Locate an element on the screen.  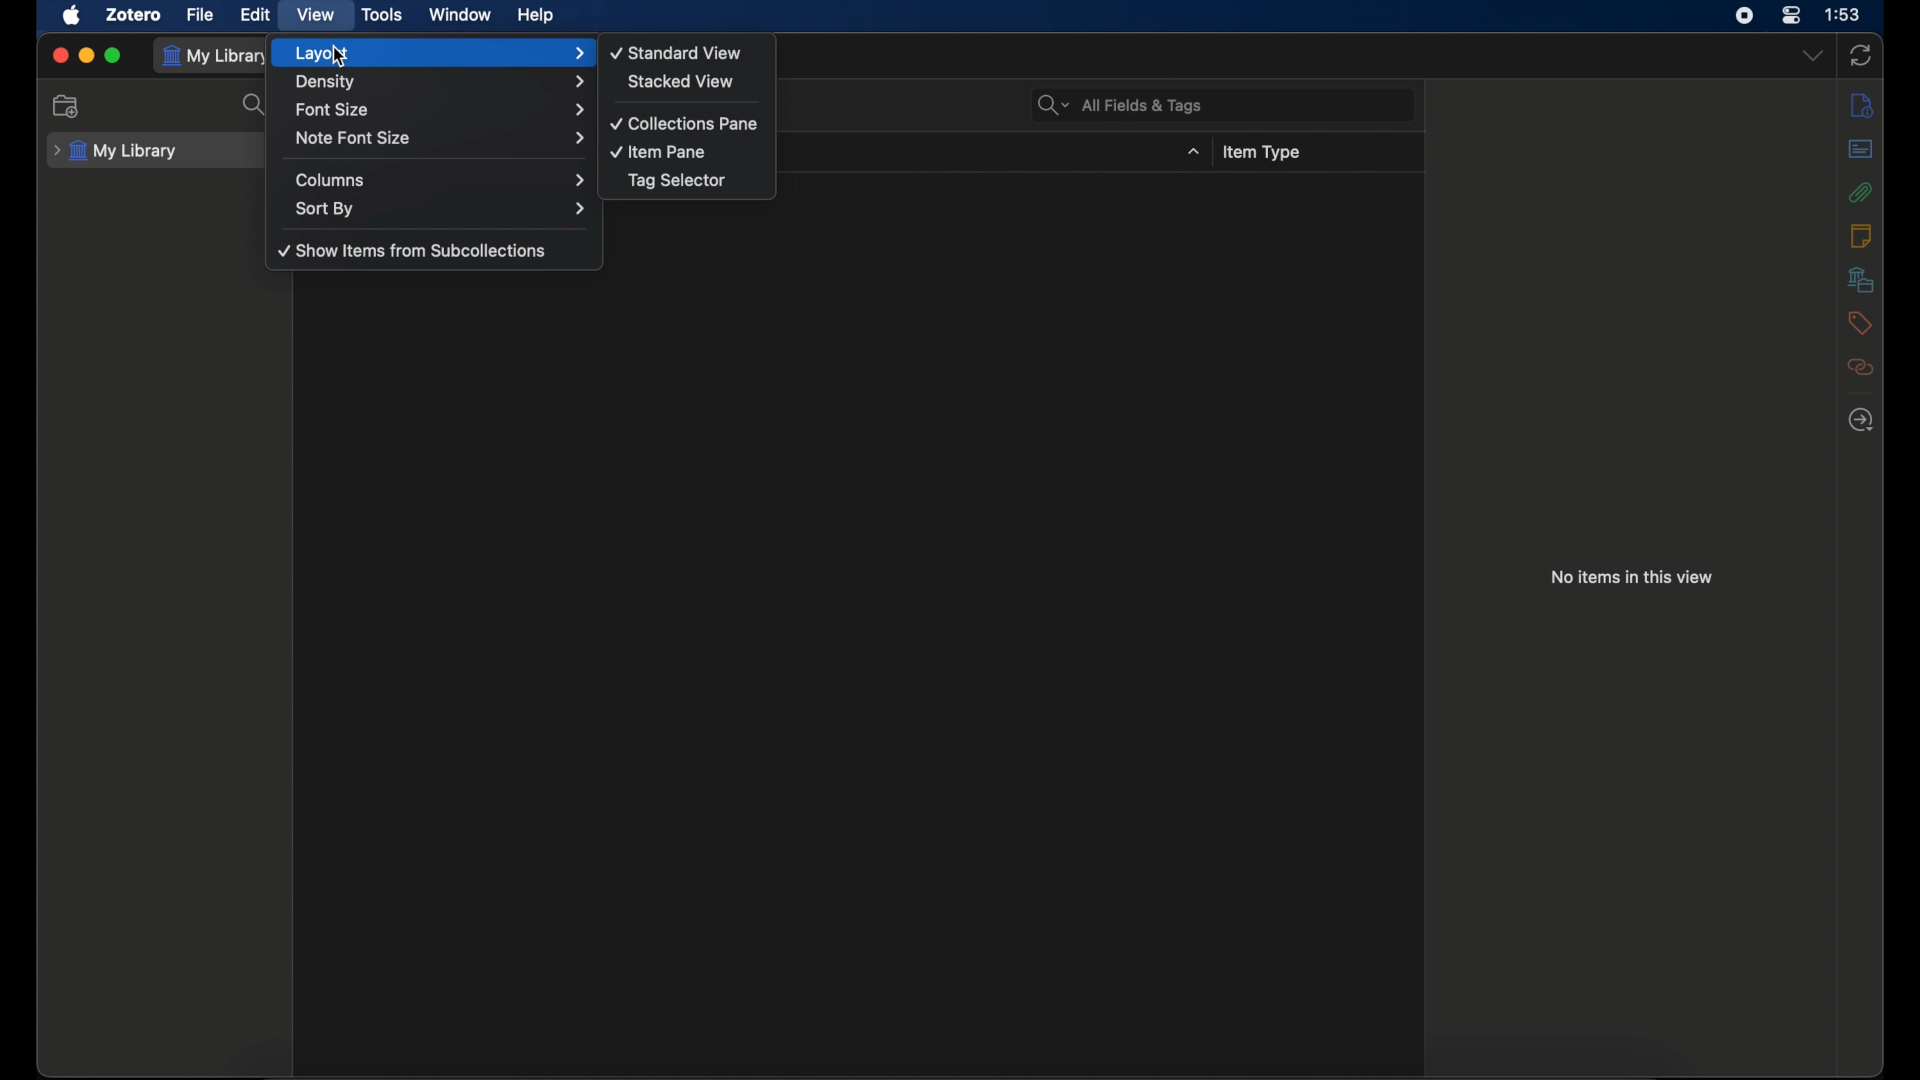
cursor is located at coordinates (338, 58).